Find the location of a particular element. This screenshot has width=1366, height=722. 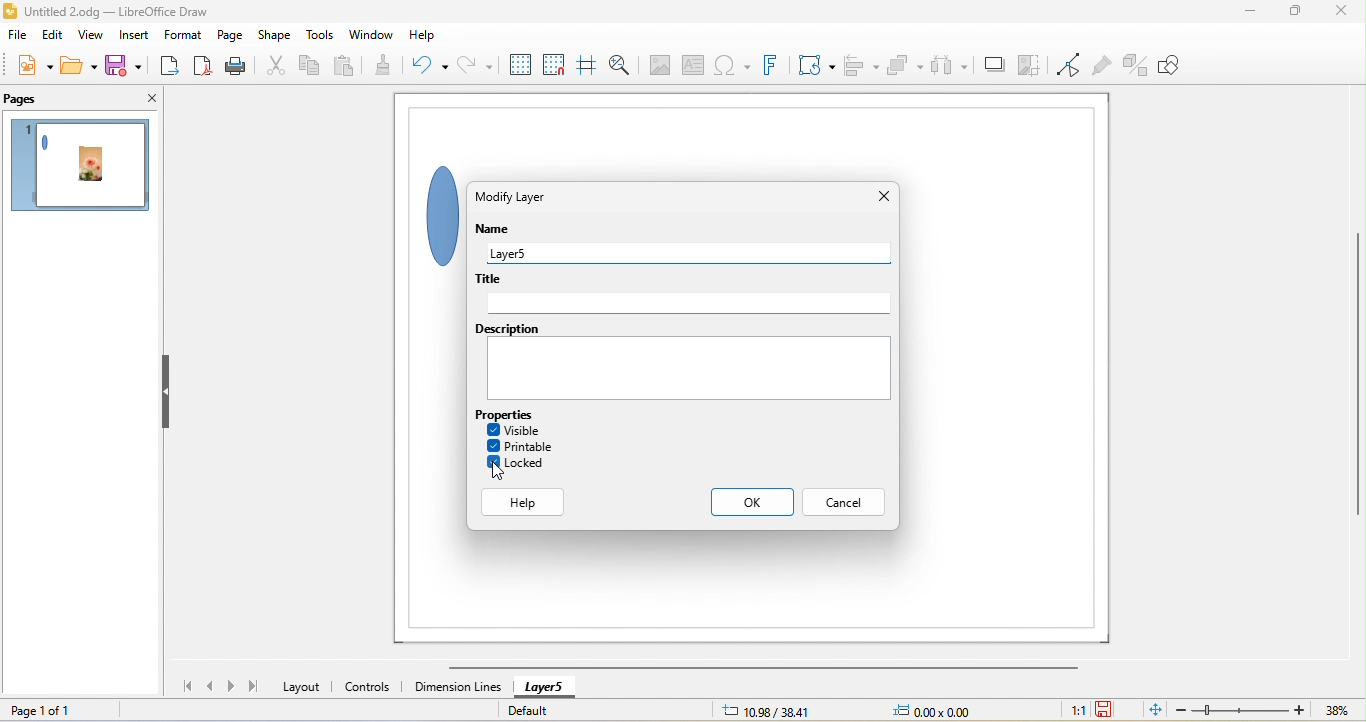

10.98/38.41 is located at coordinates (767, 710).